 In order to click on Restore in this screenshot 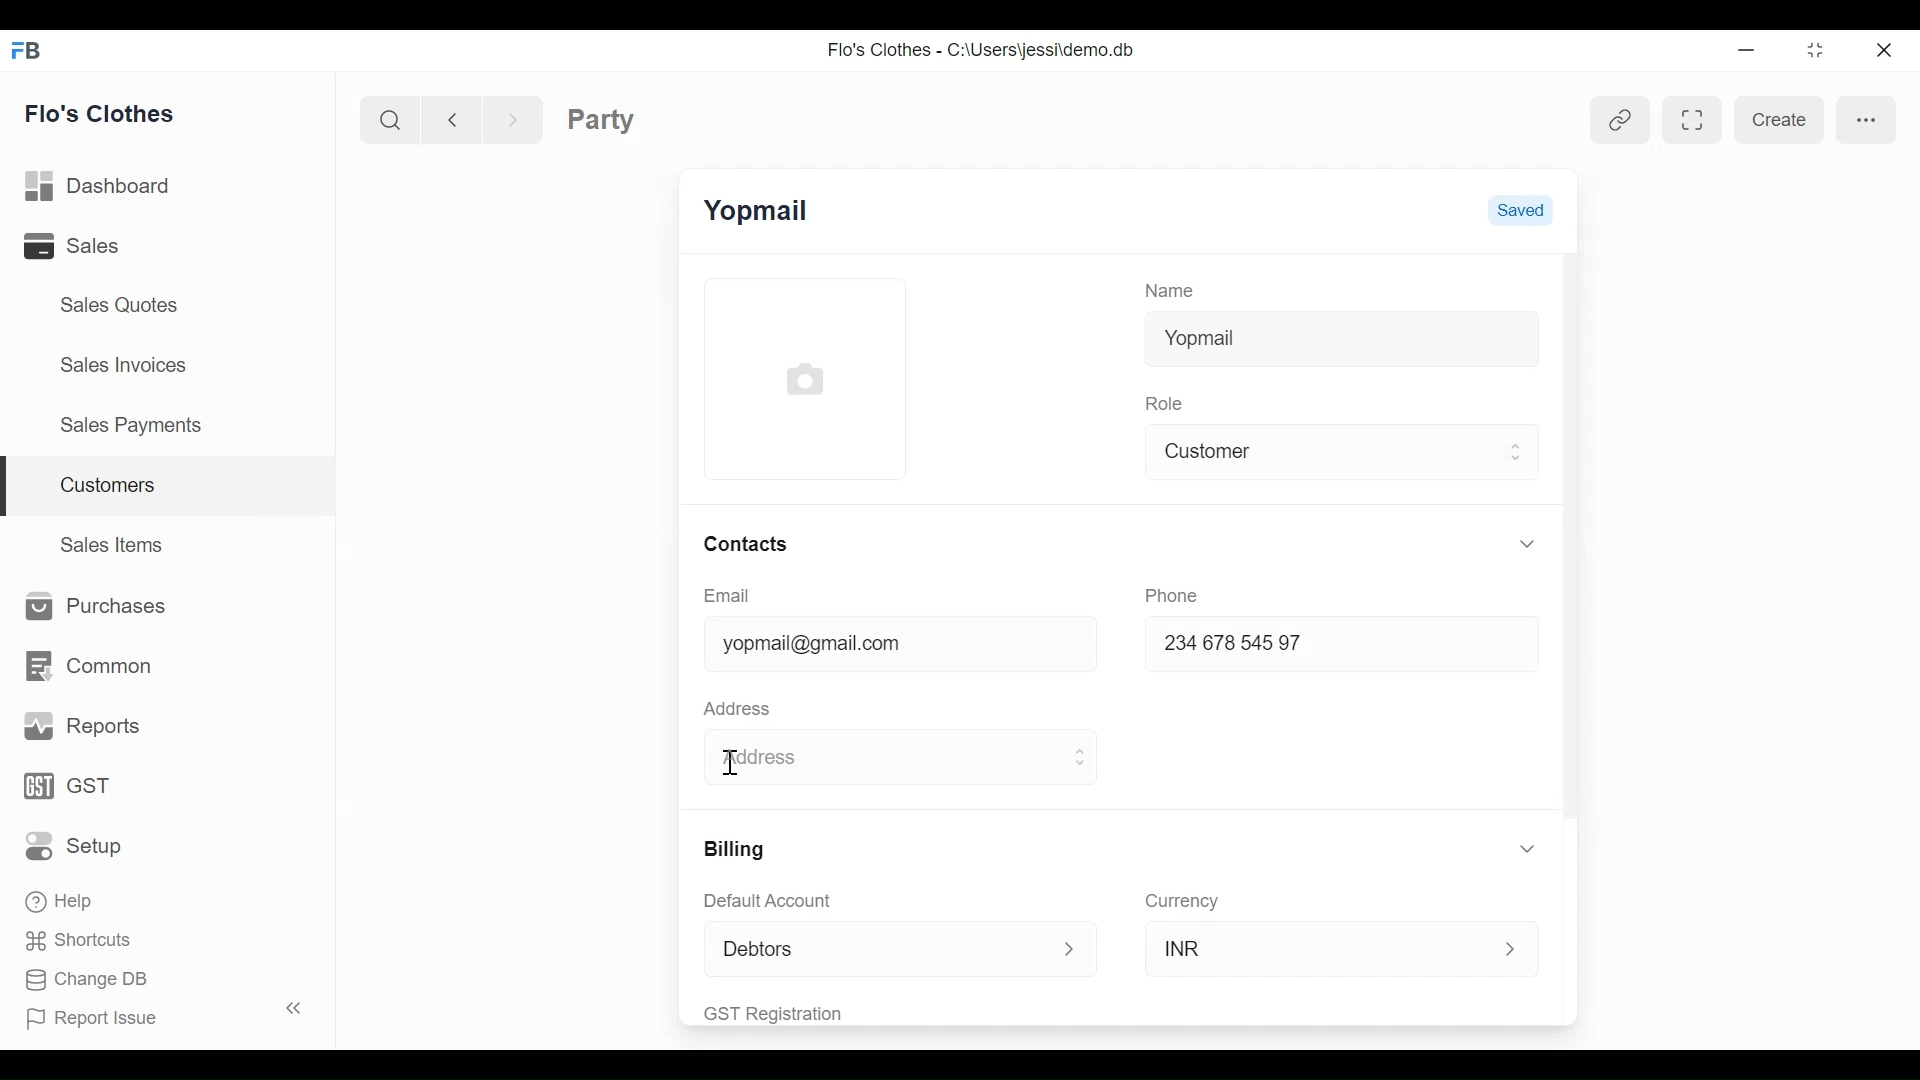, I will do `click(1809, 50)`.